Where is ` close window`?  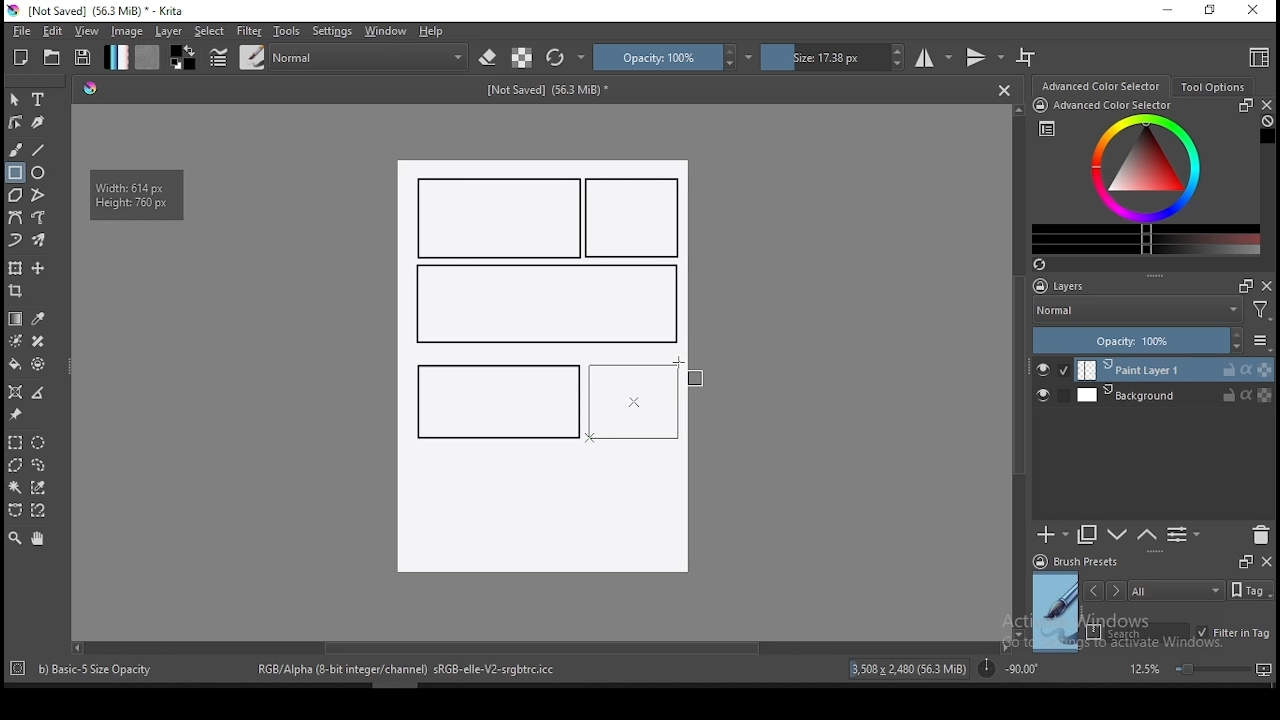  close window is located at coordinates (1255, 11).